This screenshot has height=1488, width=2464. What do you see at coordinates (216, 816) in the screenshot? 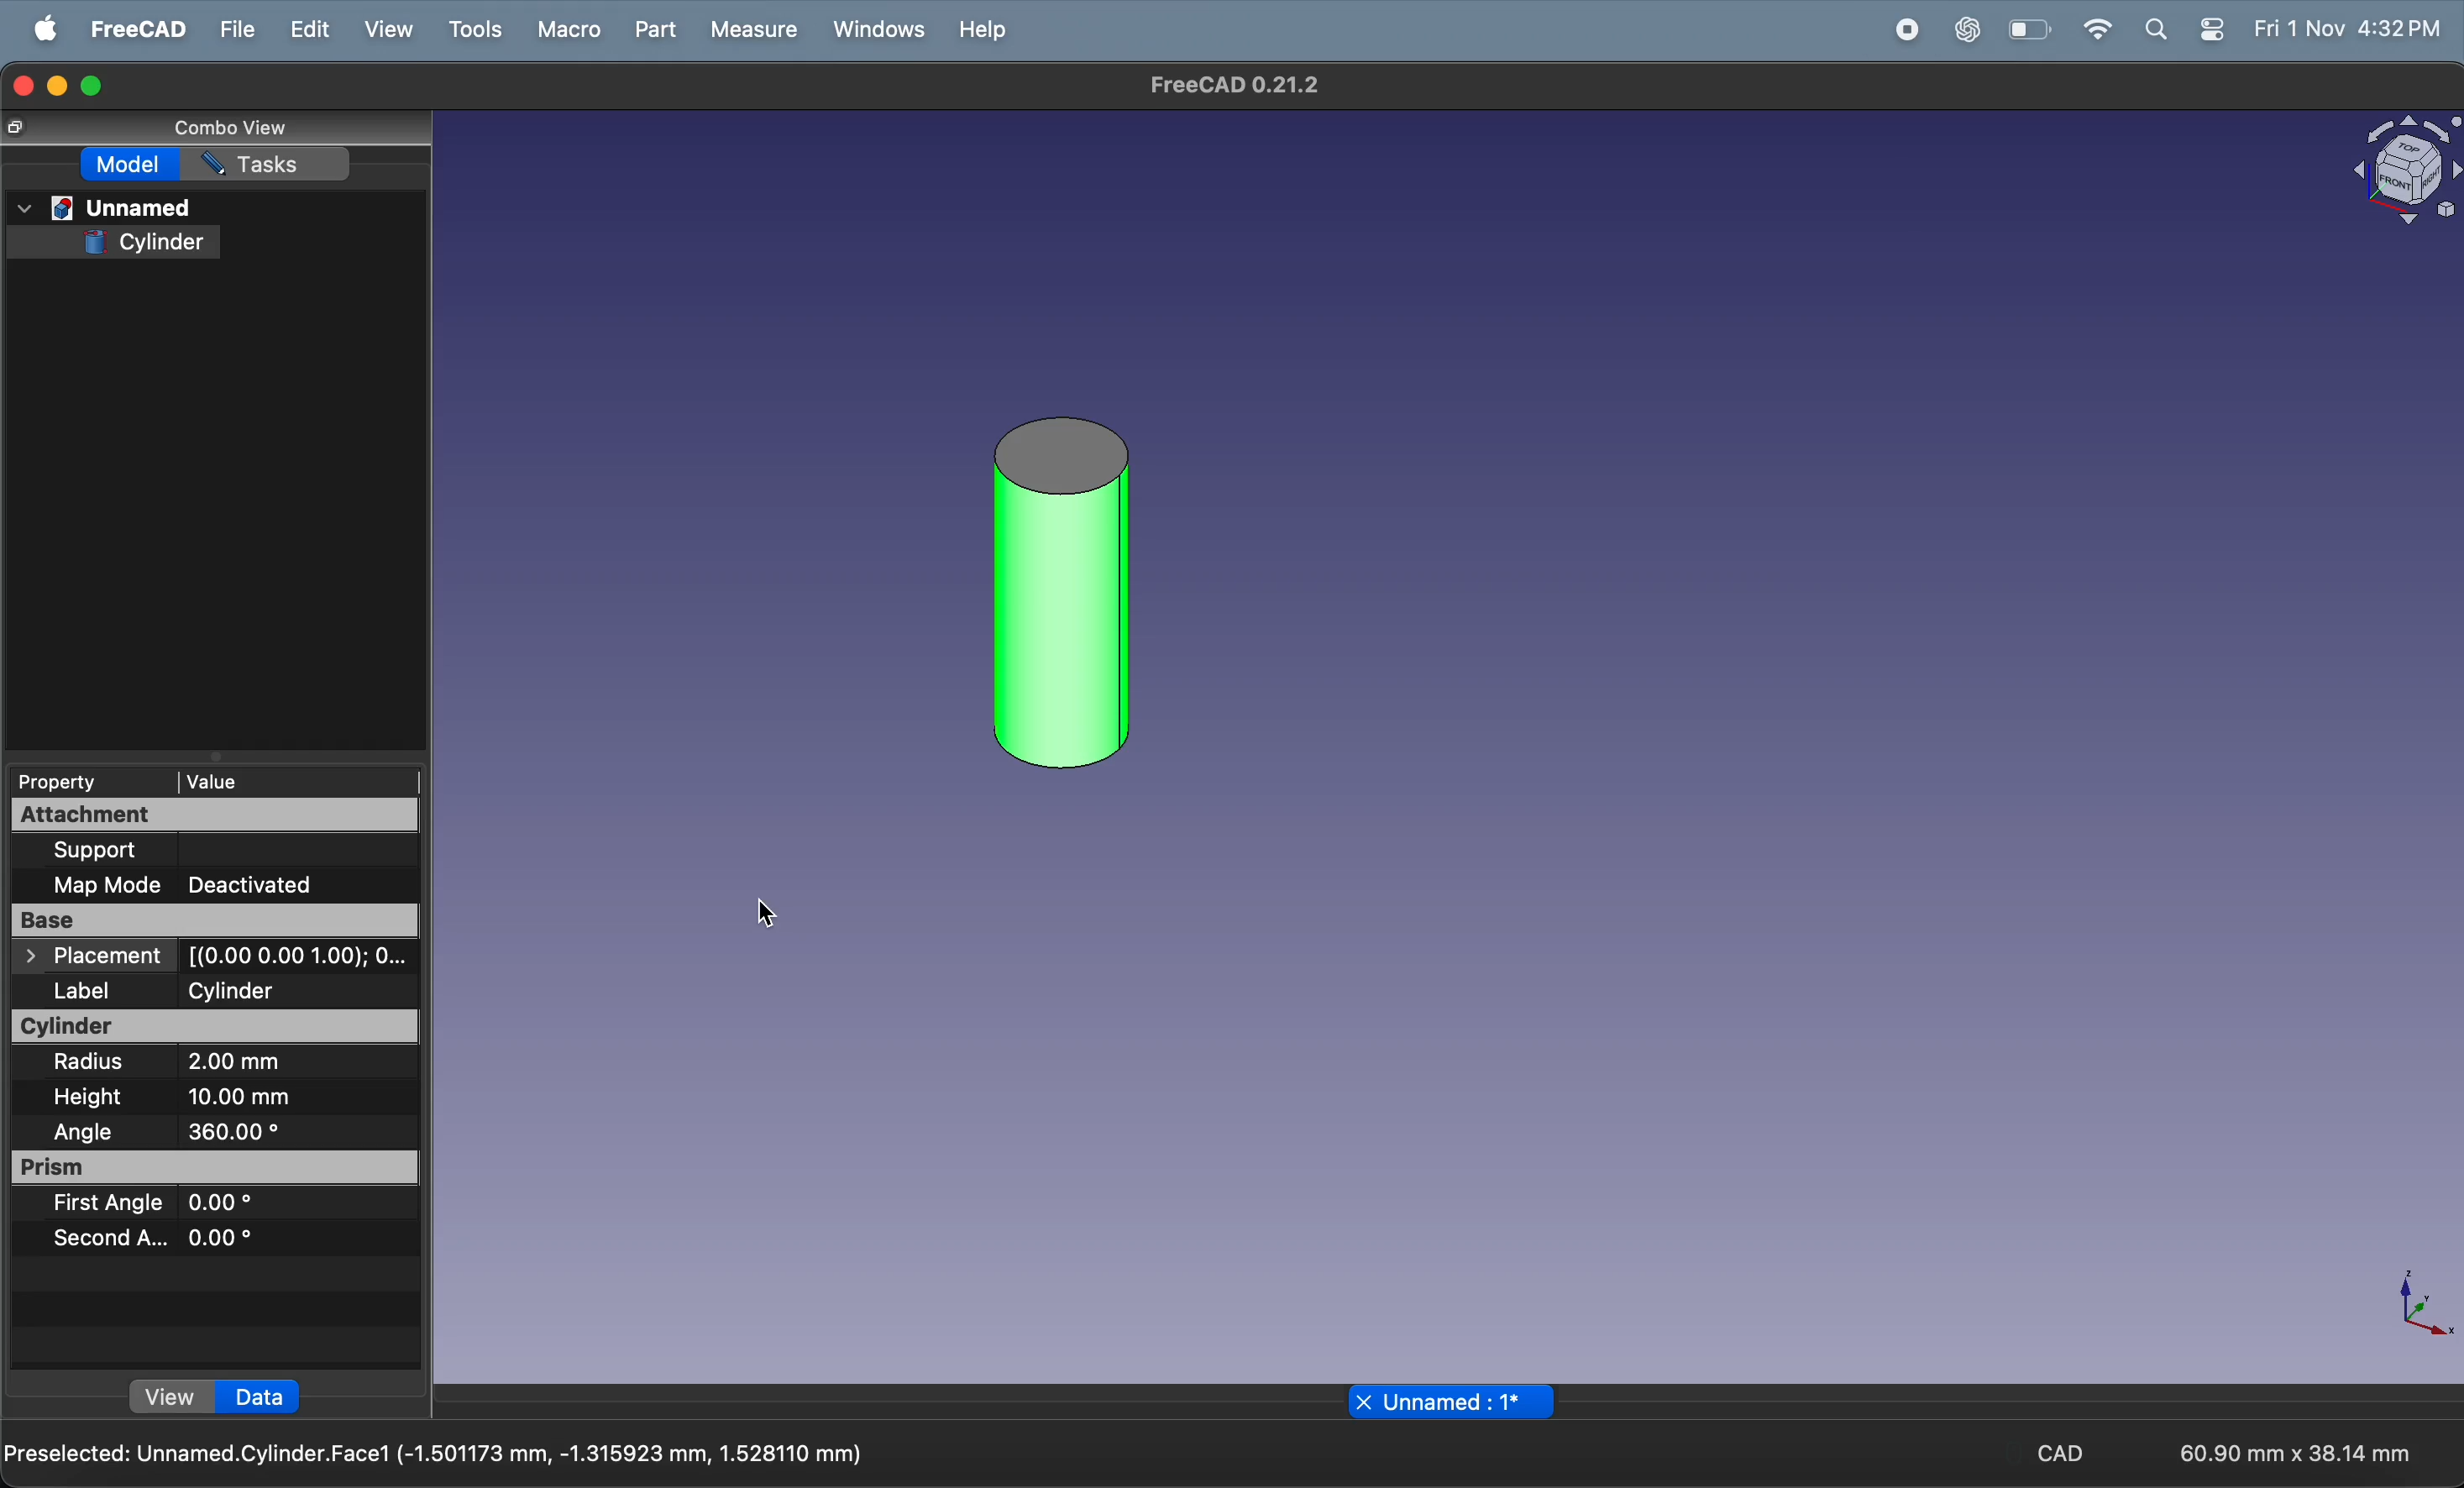
I see `attachment` at bounding box center [216, 816].